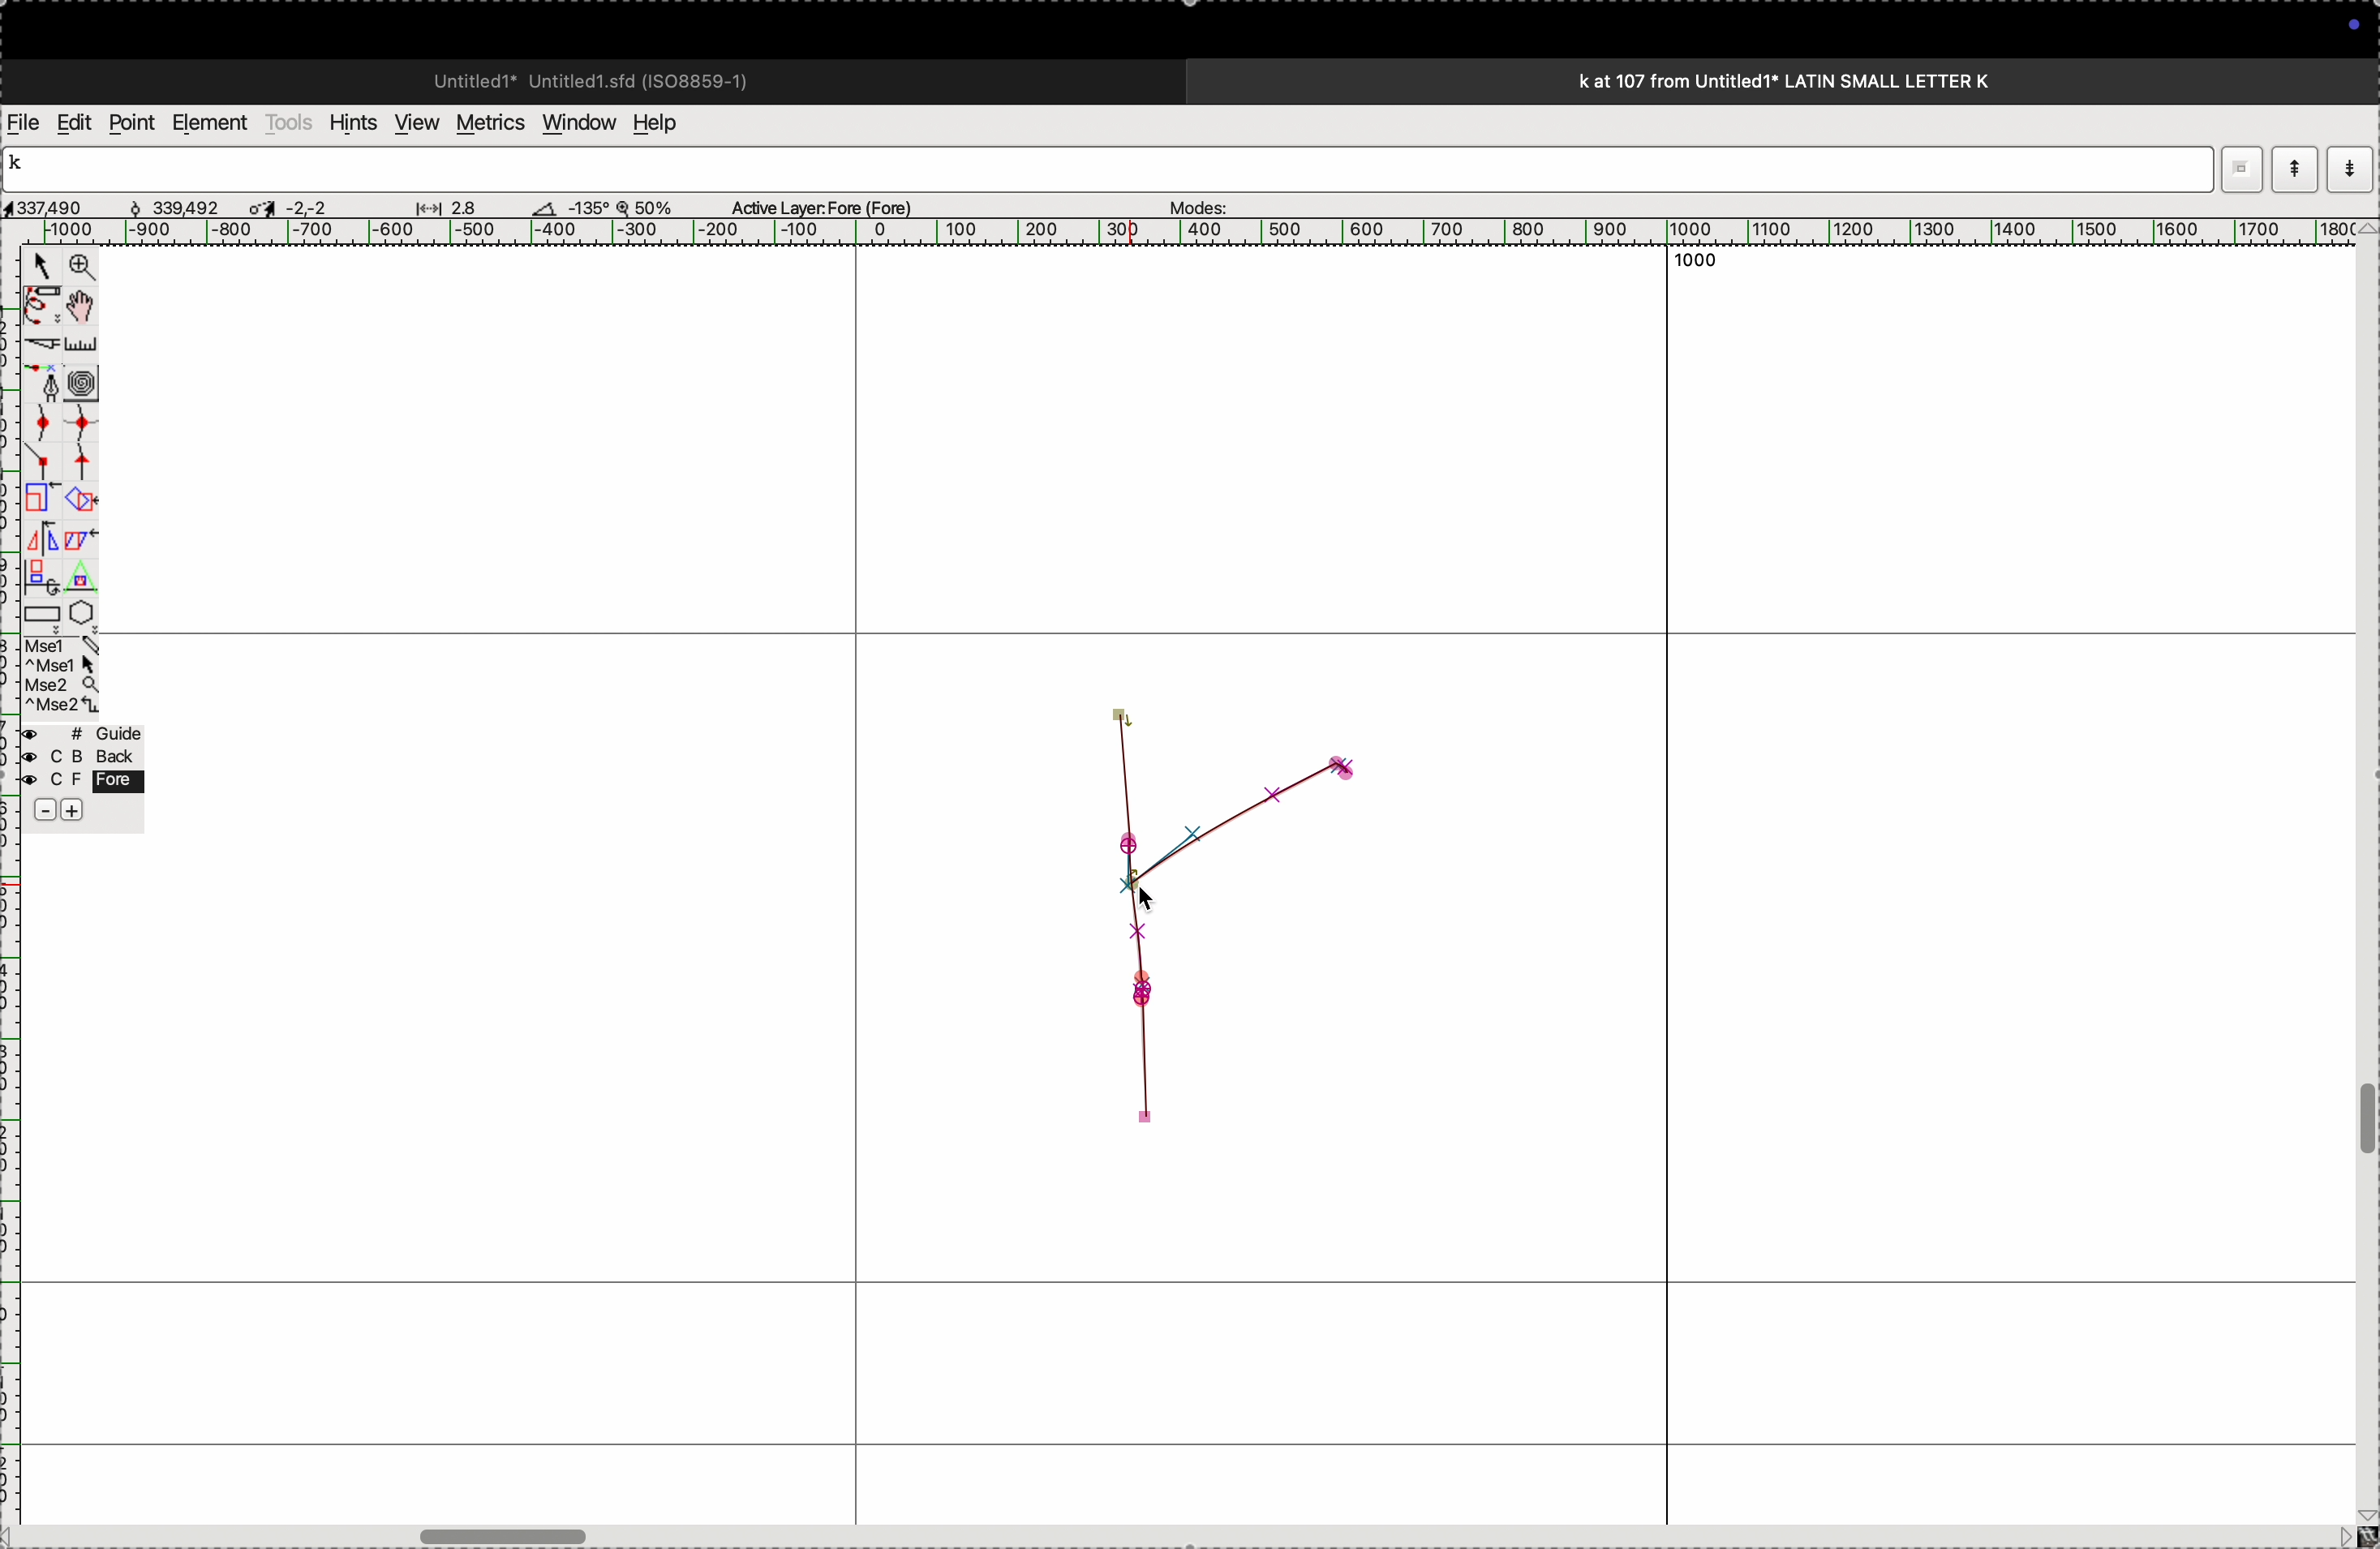  Describe the element at coordinates (588, 203) in the screenshot. I see `-135` at that location.